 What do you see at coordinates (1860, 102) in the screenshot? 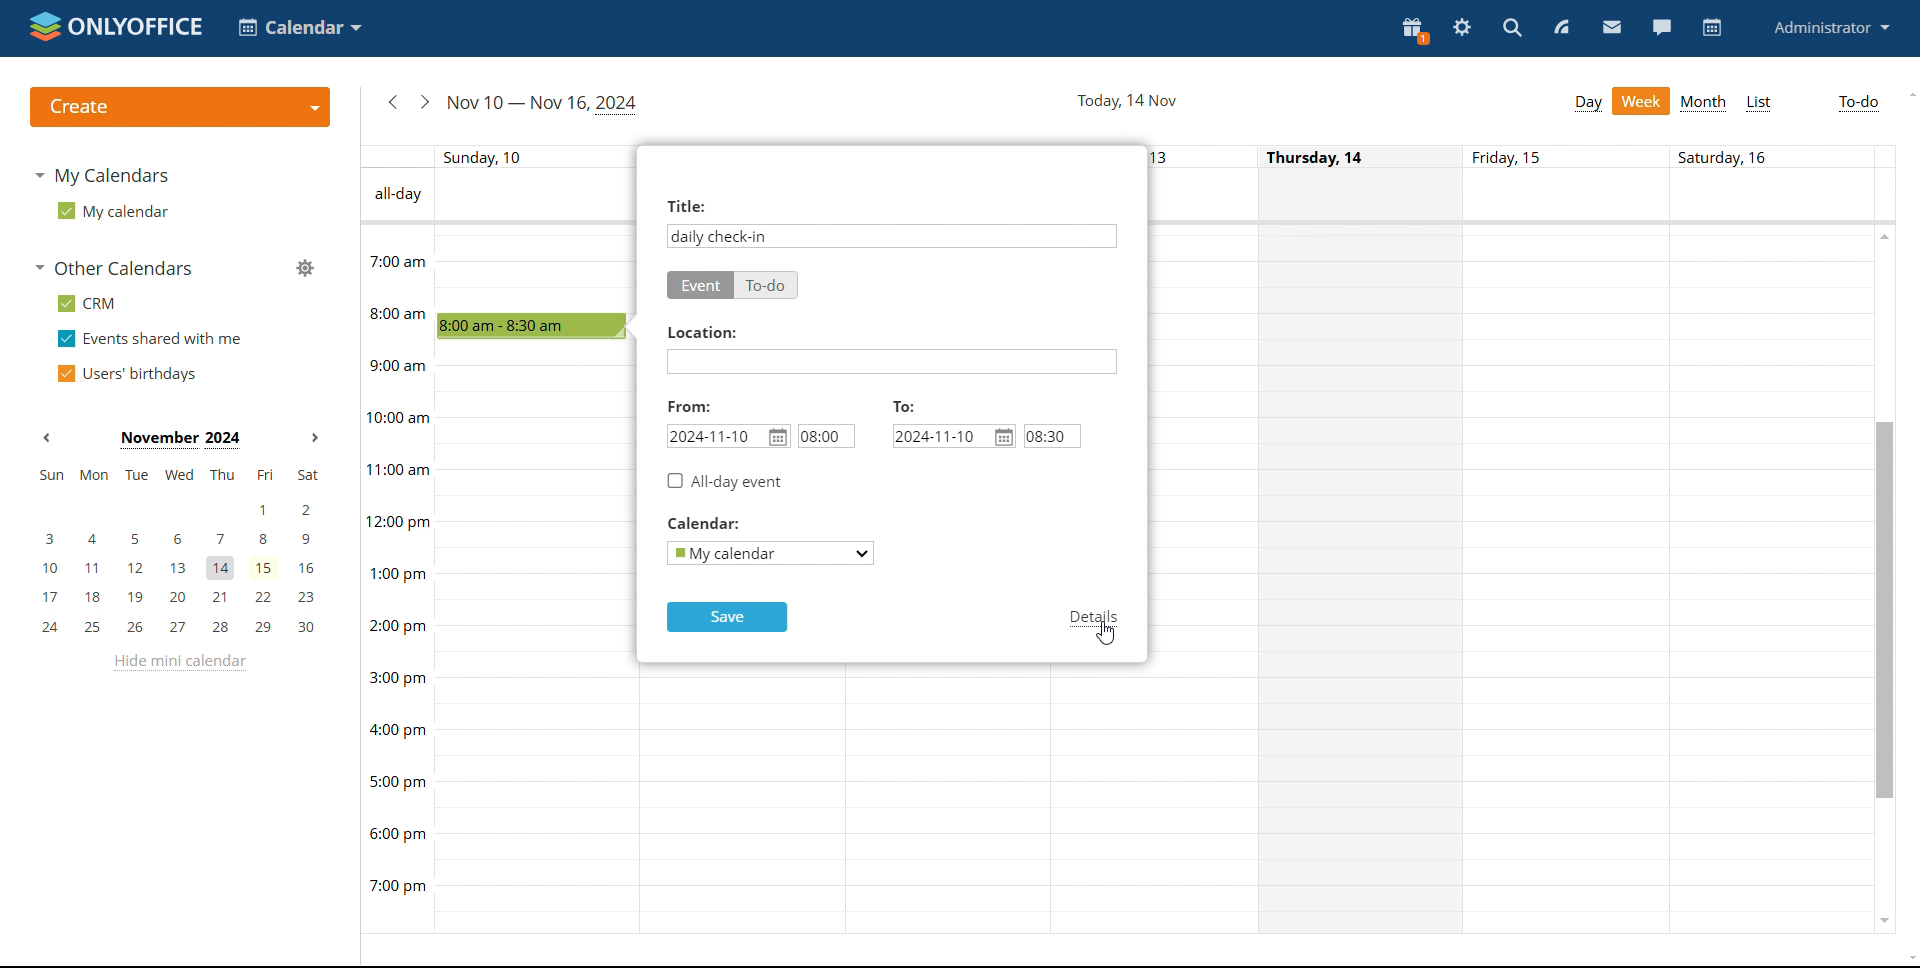
I see `to-do` at bounding box center [1860, 102].